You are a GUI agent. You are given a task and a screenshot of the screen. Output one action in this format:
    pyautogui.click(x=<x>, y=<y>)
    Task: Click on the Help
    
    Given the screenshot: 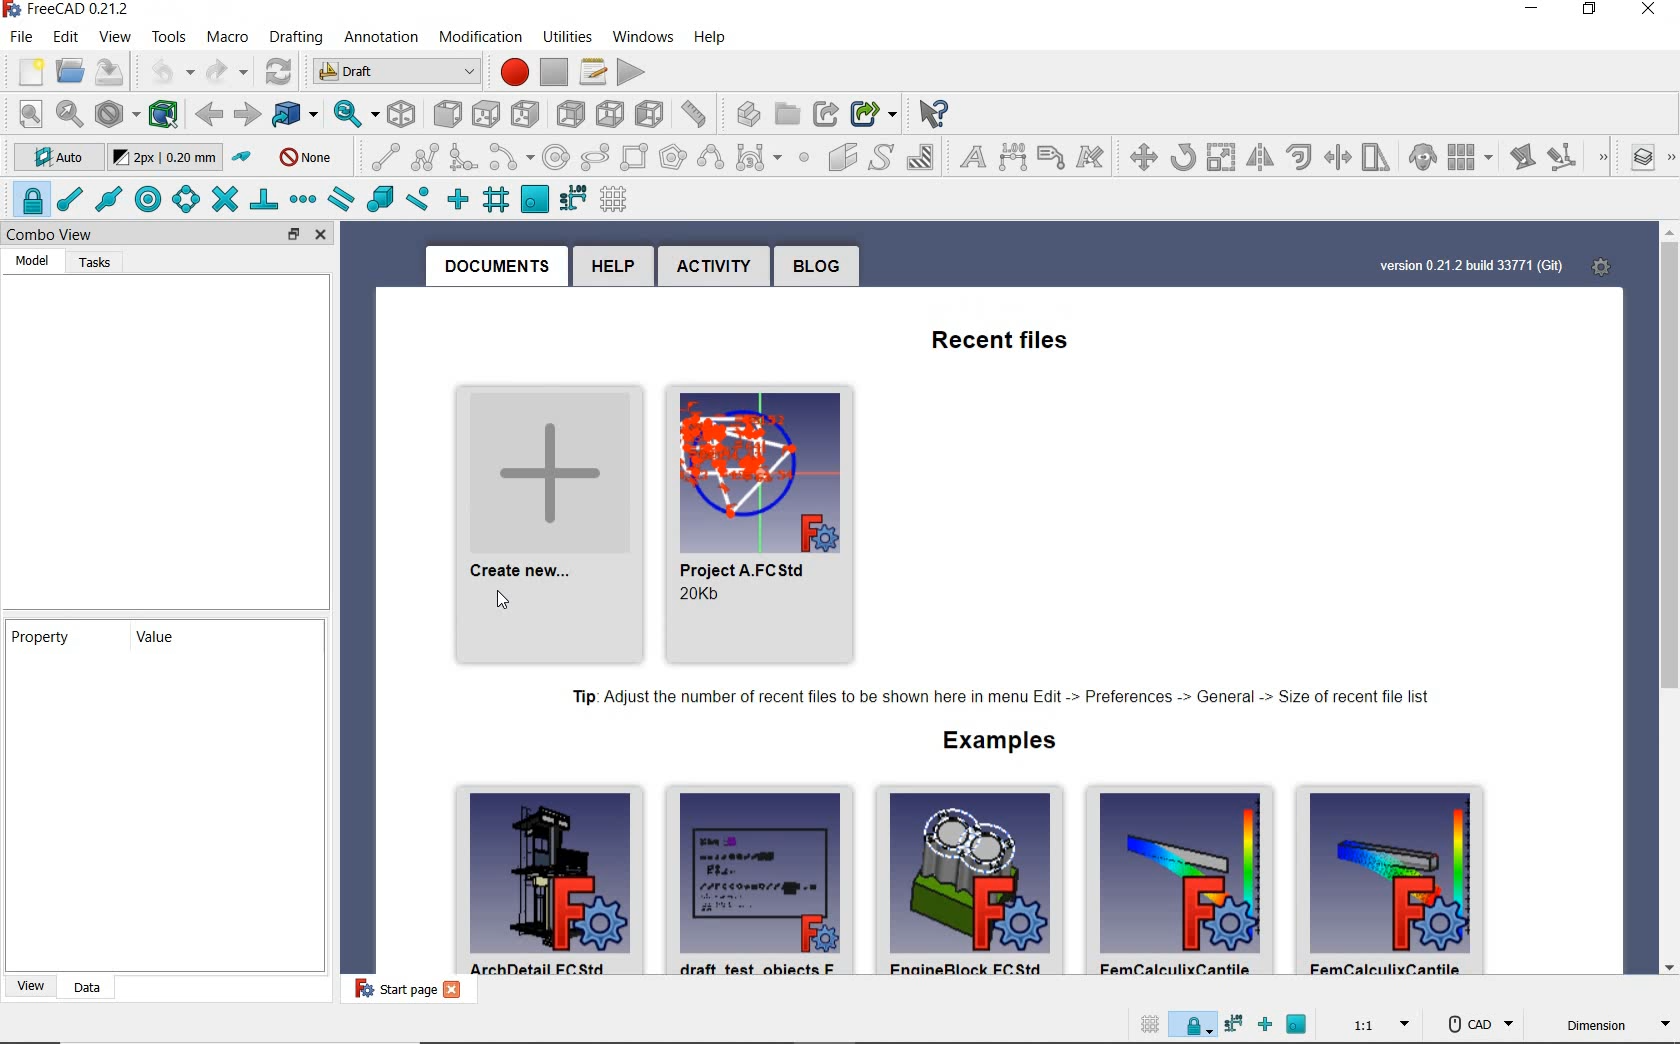 What is the action you would take?
    pyautogui.click(x=710, y=37)
    